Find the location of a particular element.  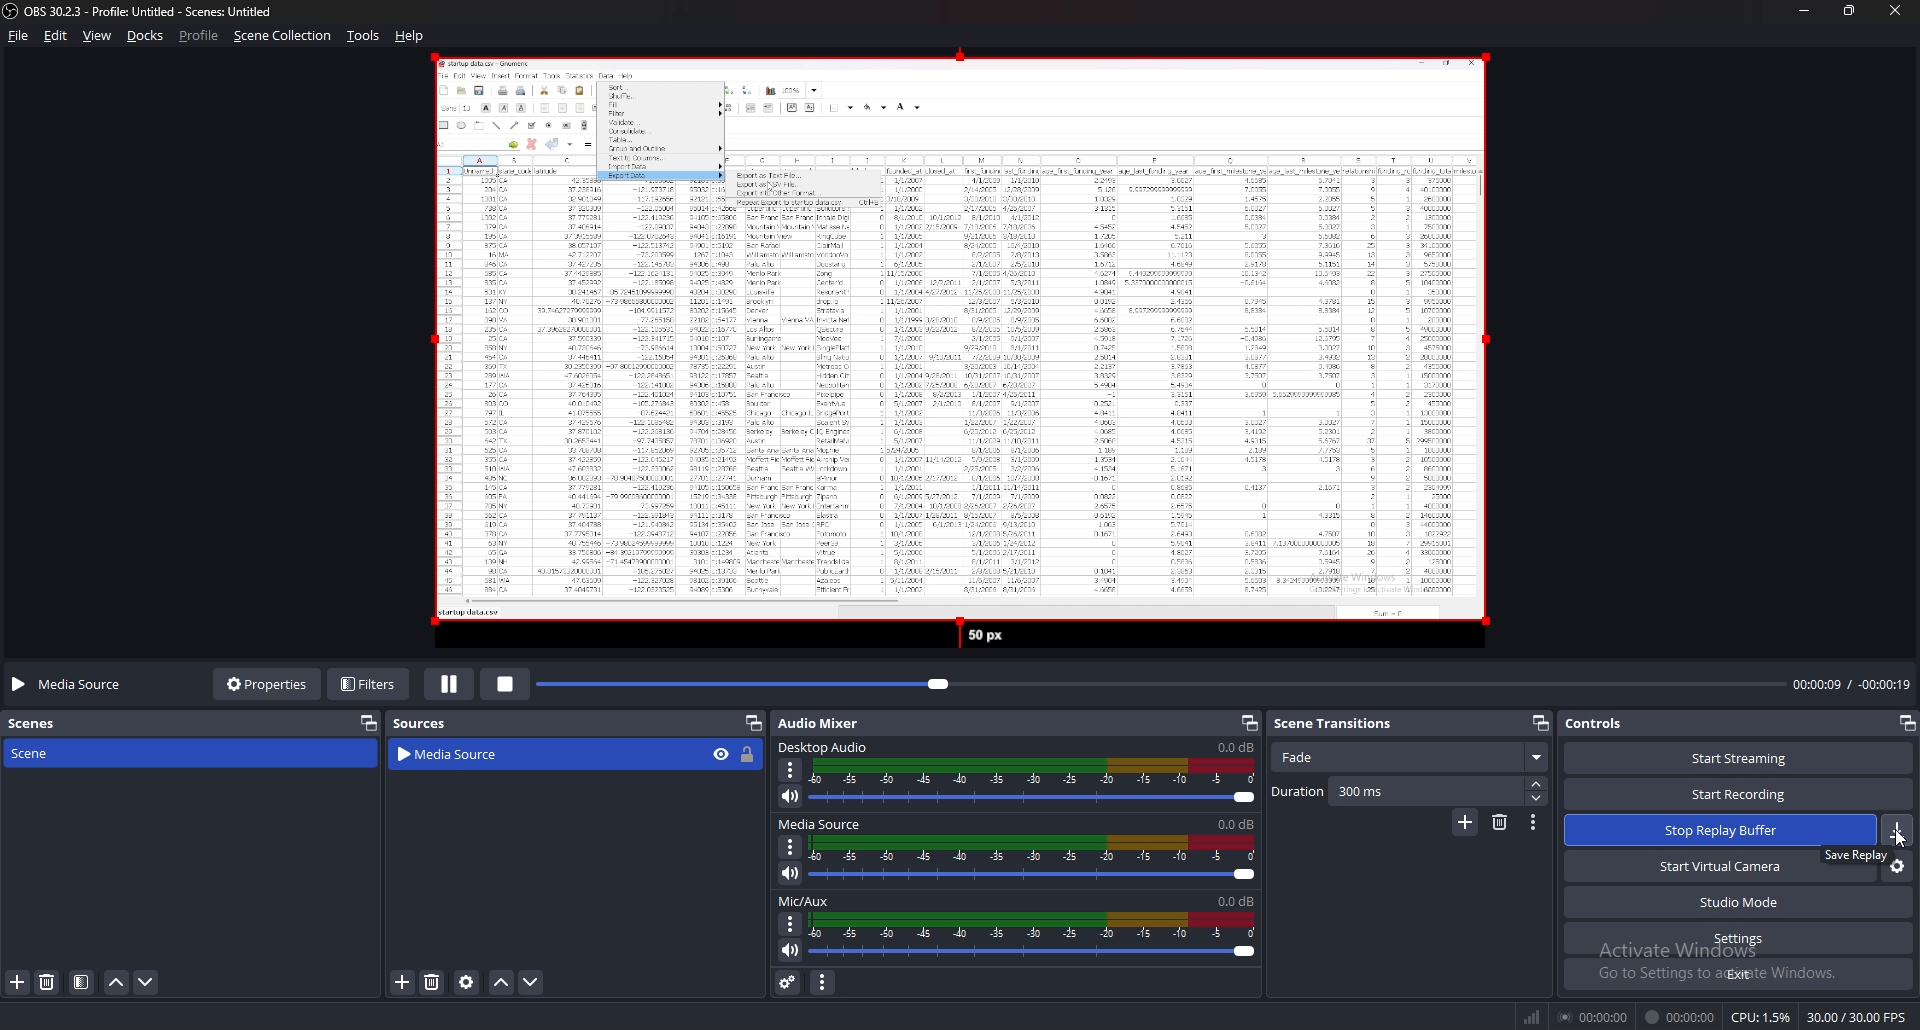

pop out is located at coordinates (1906, 723).